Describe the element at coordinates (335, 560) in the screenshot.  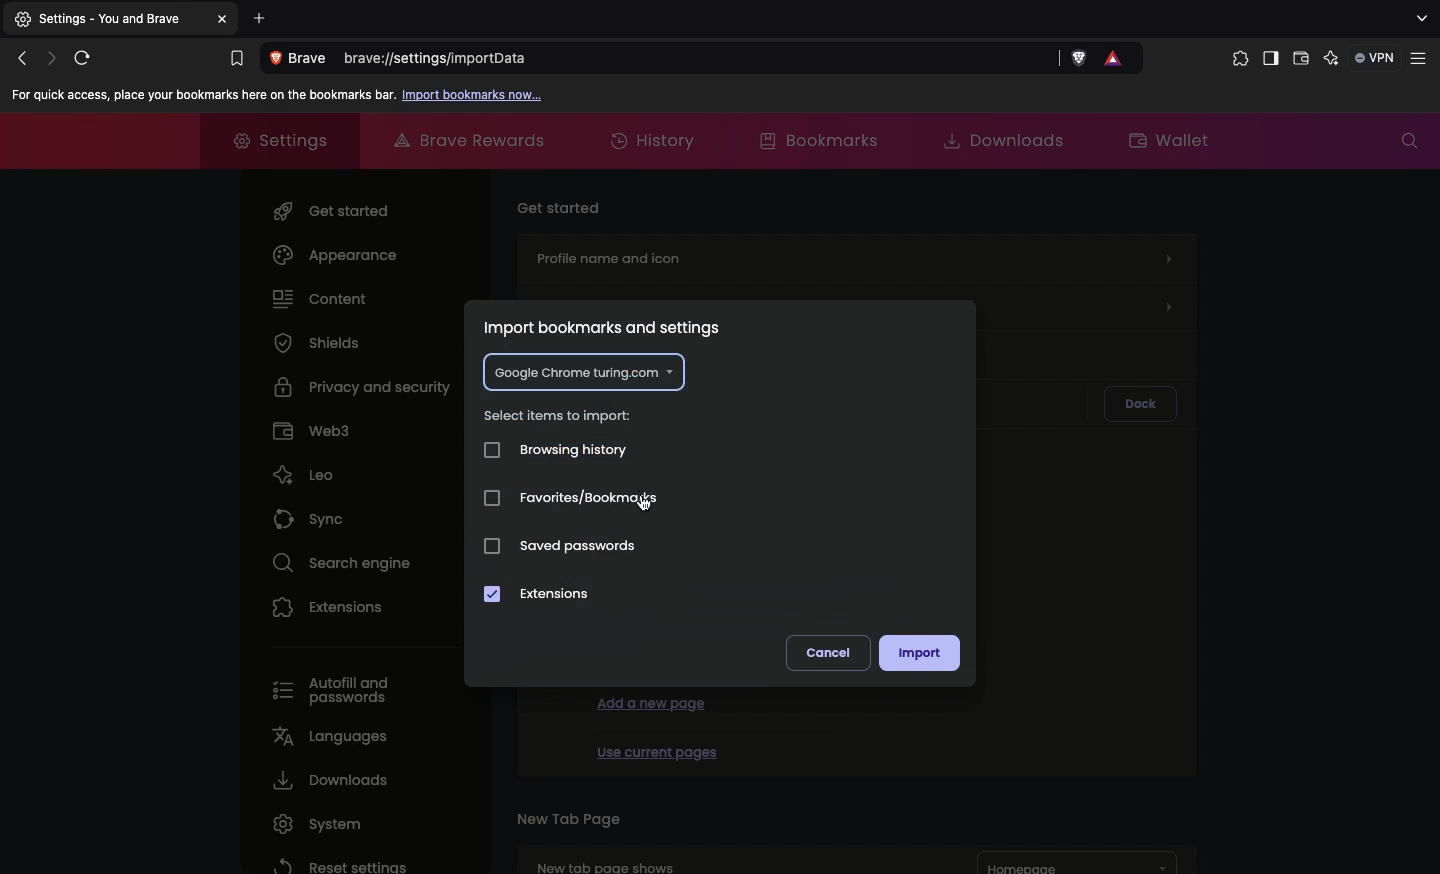
I see `Search engine` at that location.